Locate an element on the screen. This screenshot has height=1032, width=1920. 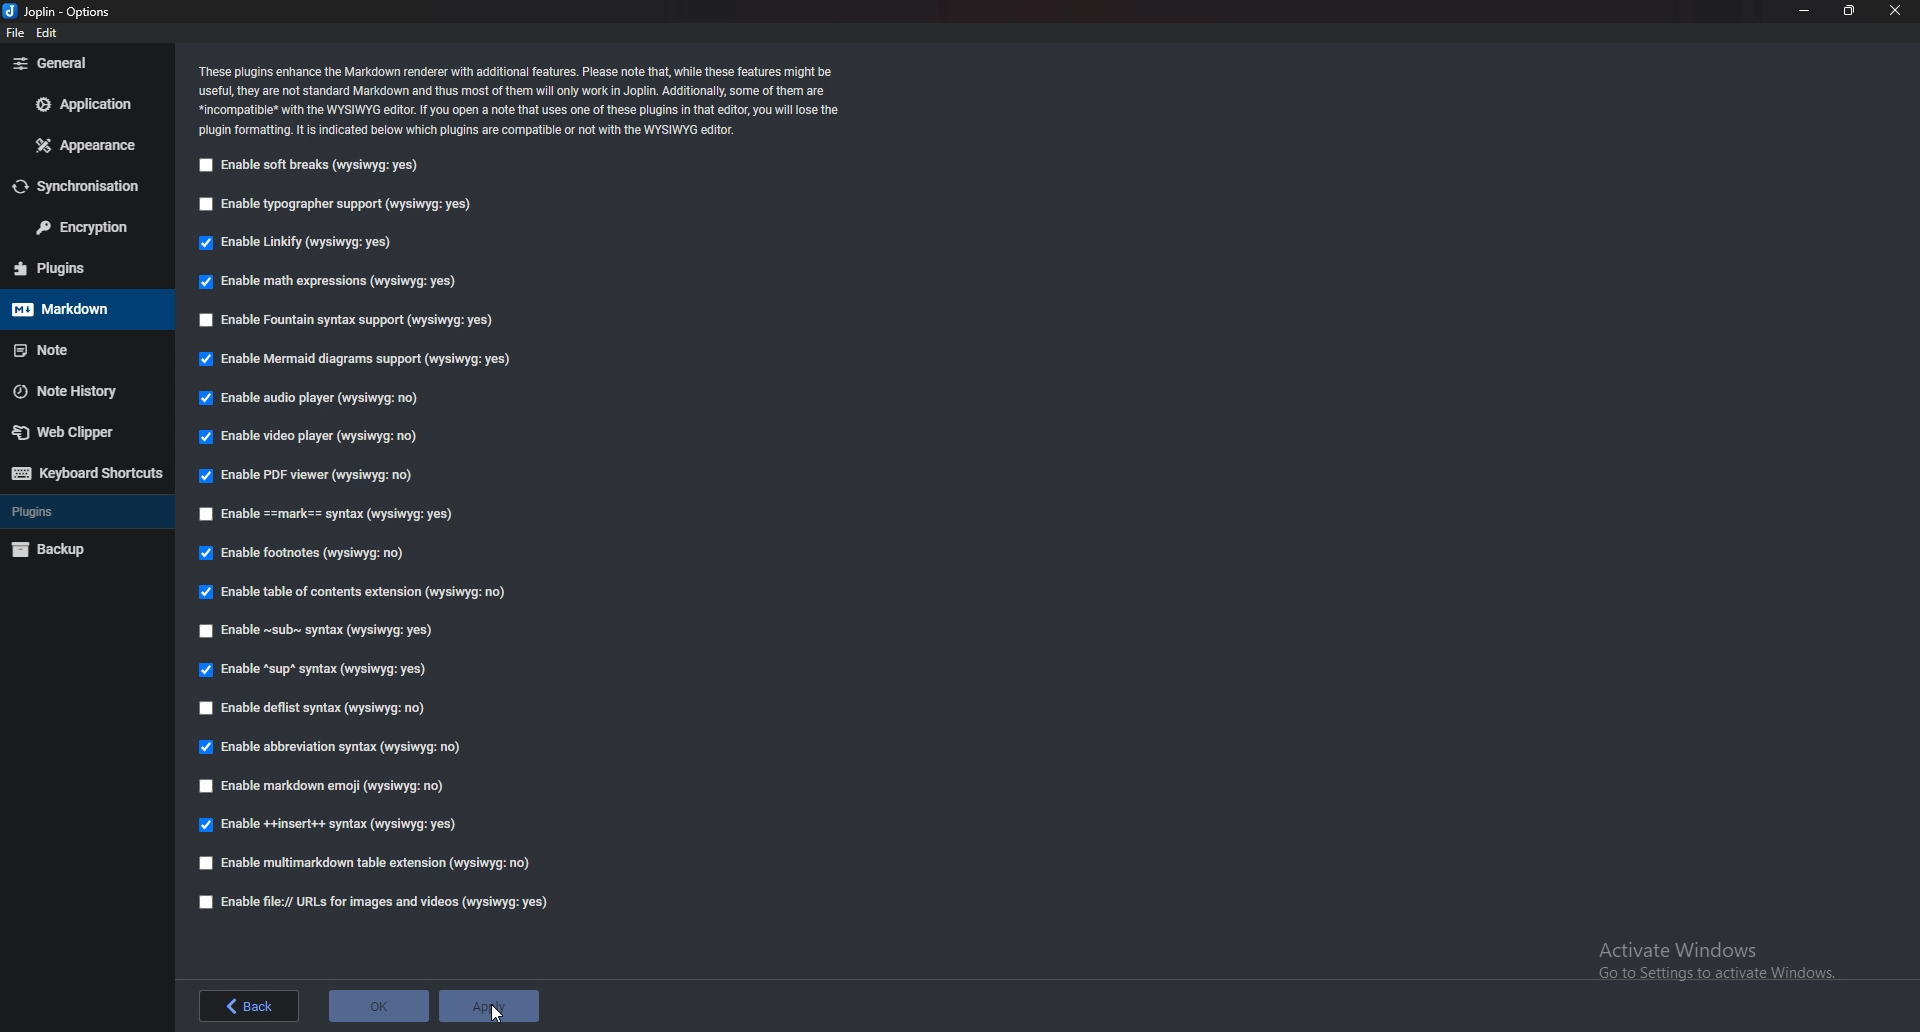
Webclipper is located at coordinates (85, 431).